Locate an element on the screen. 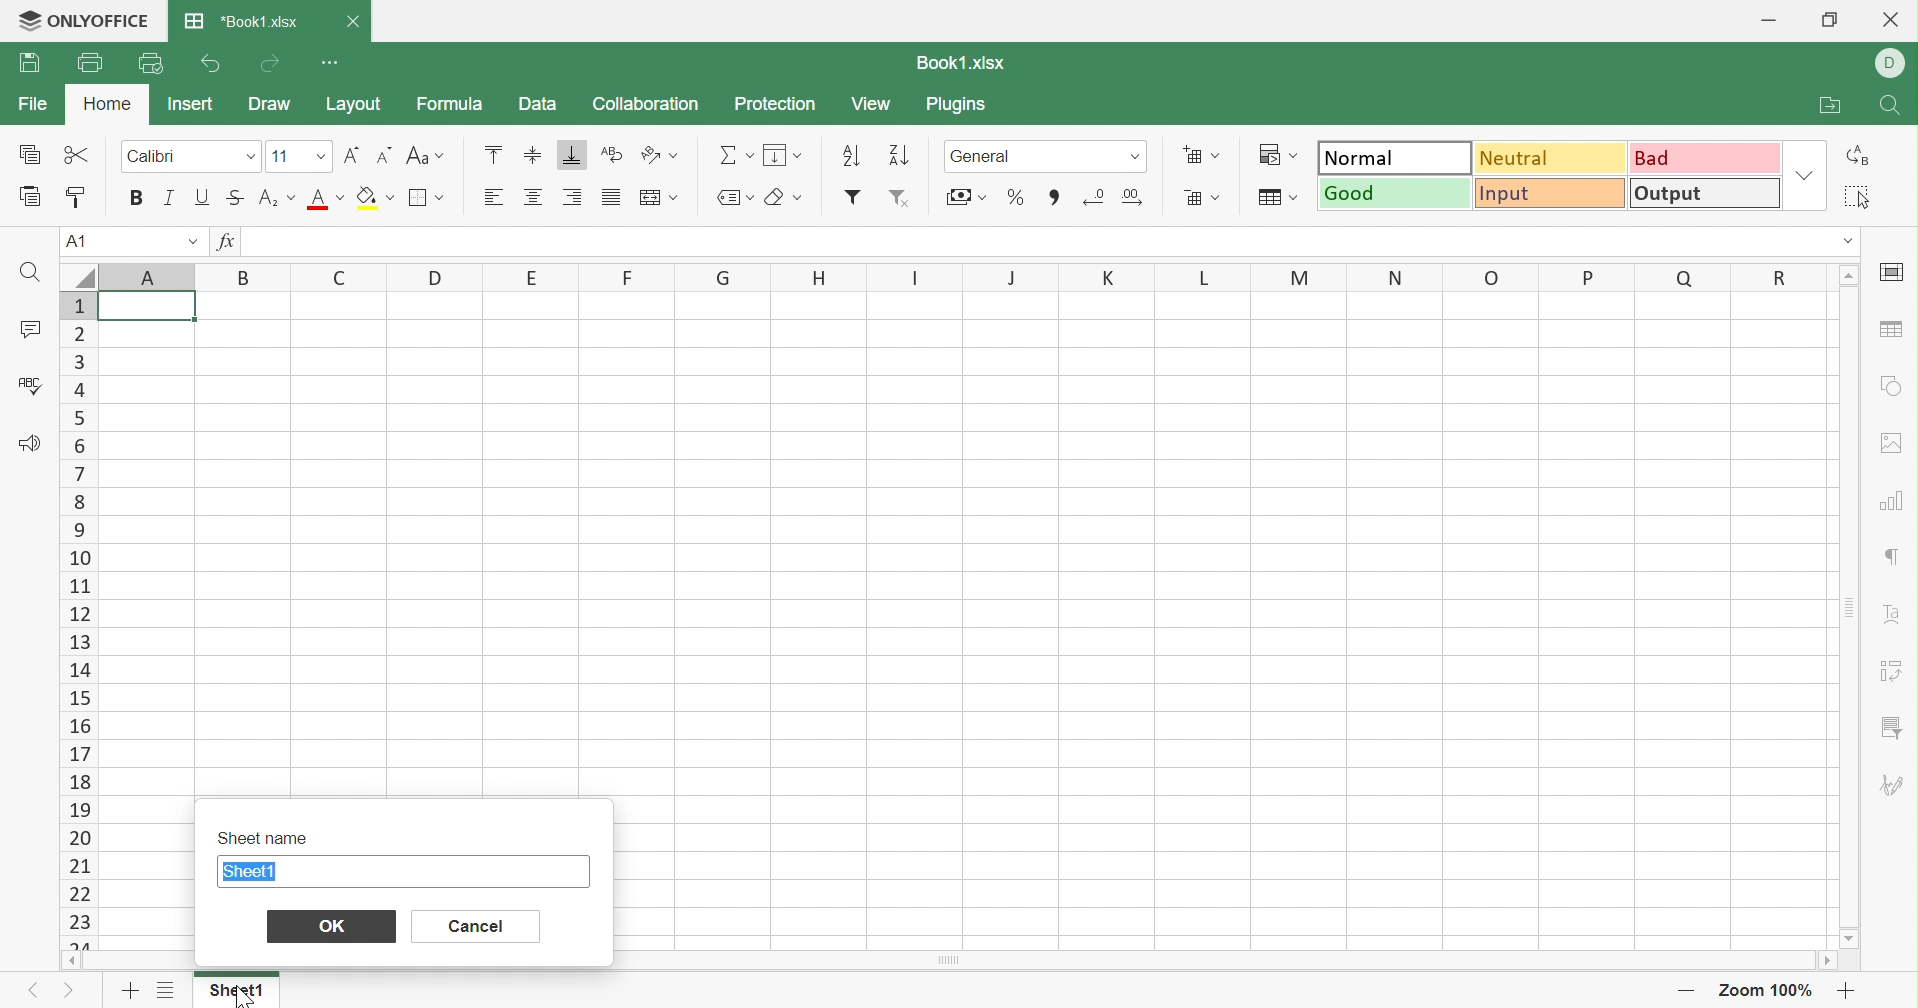 Image resolution: width=1918 pixels, height=1008 pixels. Text Art settings is located at coordinates (1894, 611).